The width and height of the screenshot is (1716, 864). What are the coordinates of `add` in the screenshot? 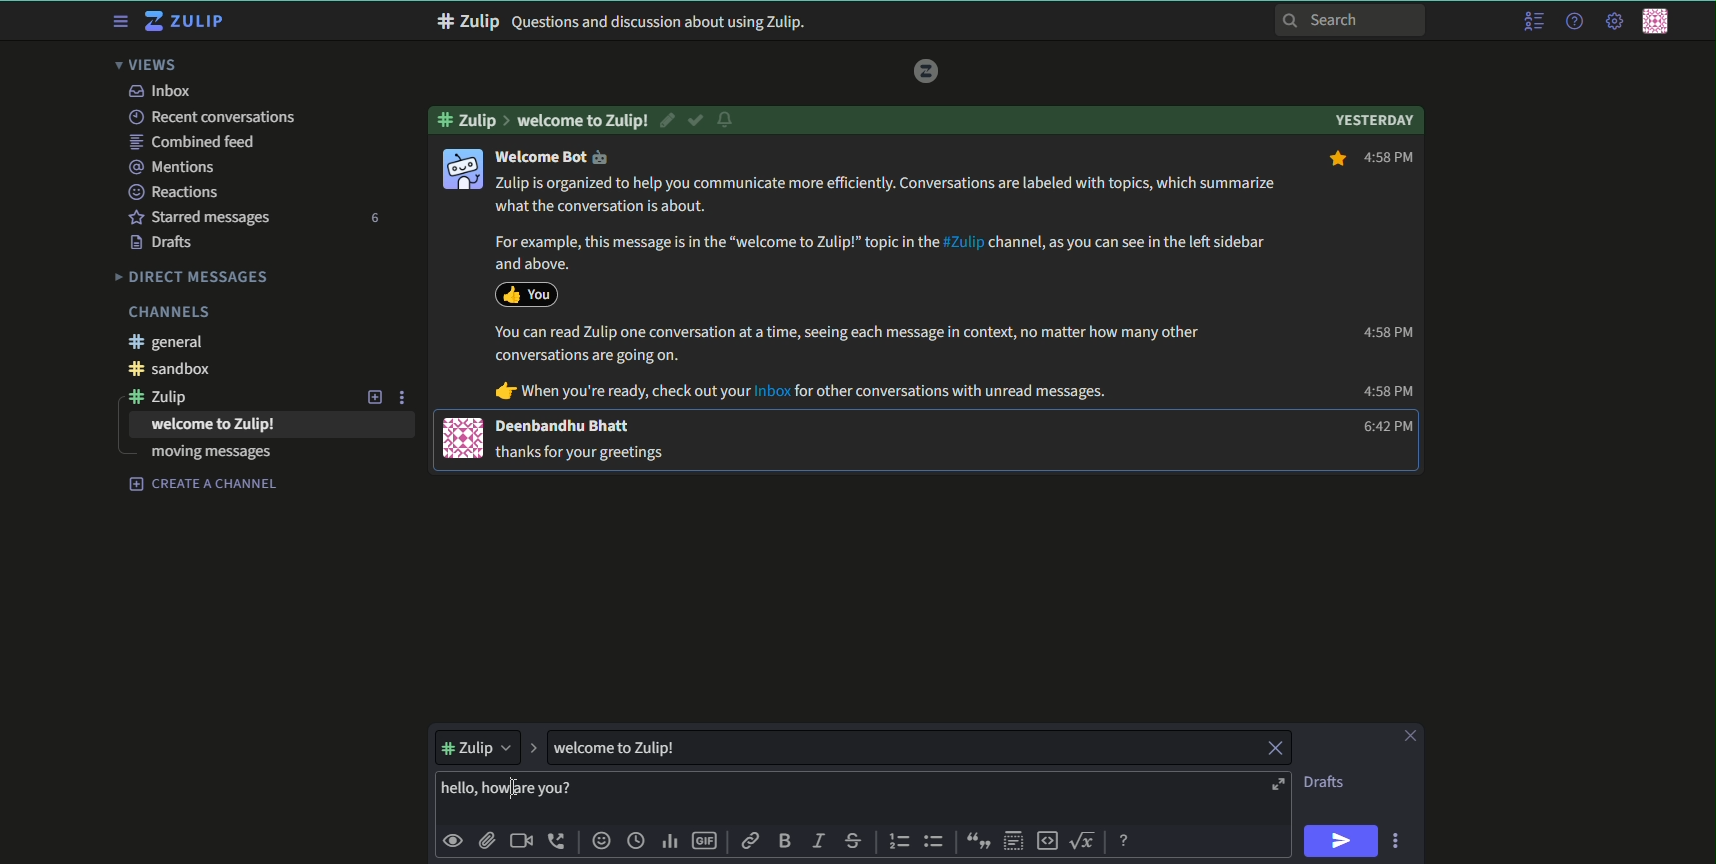 It's located at (372, 396).